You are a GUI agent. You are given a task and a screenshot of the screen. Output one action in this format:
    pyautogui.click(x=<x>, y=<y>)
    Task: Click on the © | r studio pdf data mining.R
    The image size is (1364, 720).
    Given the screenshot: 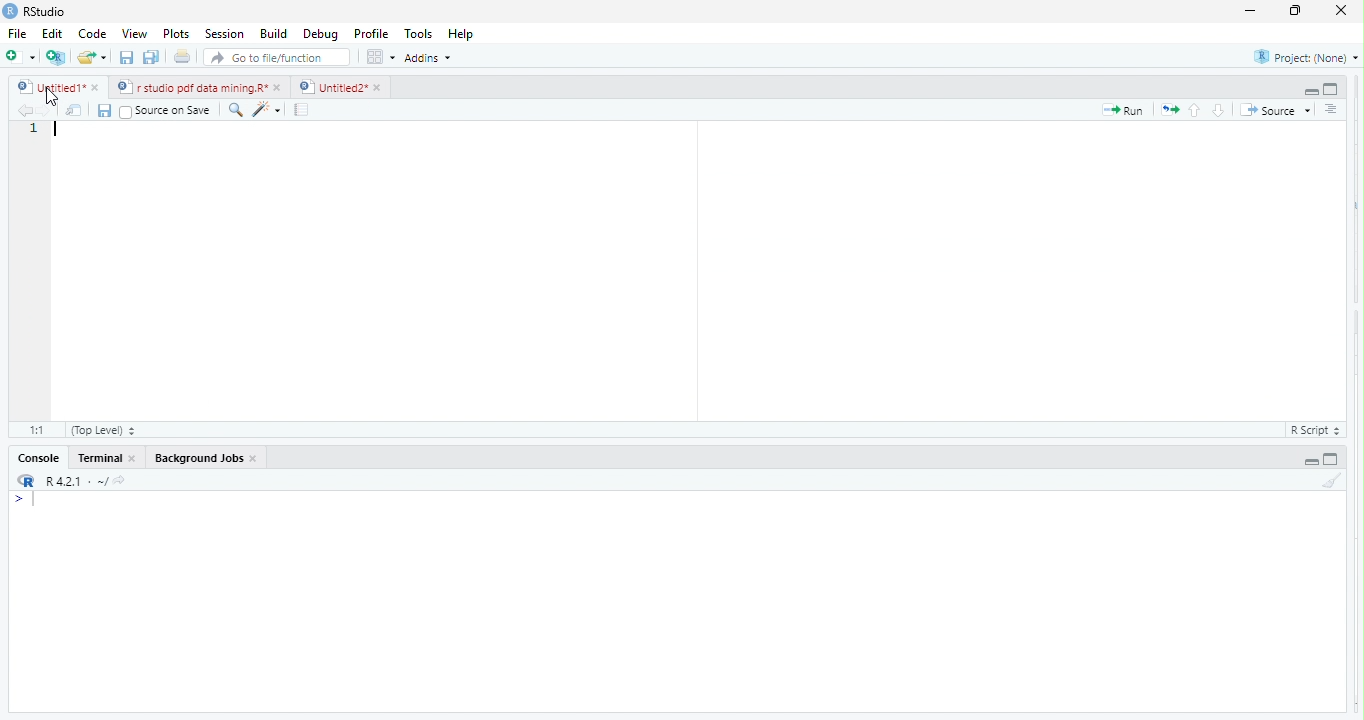 What is the action you would take?
    pyautogui.click(x=194, y=88)
    